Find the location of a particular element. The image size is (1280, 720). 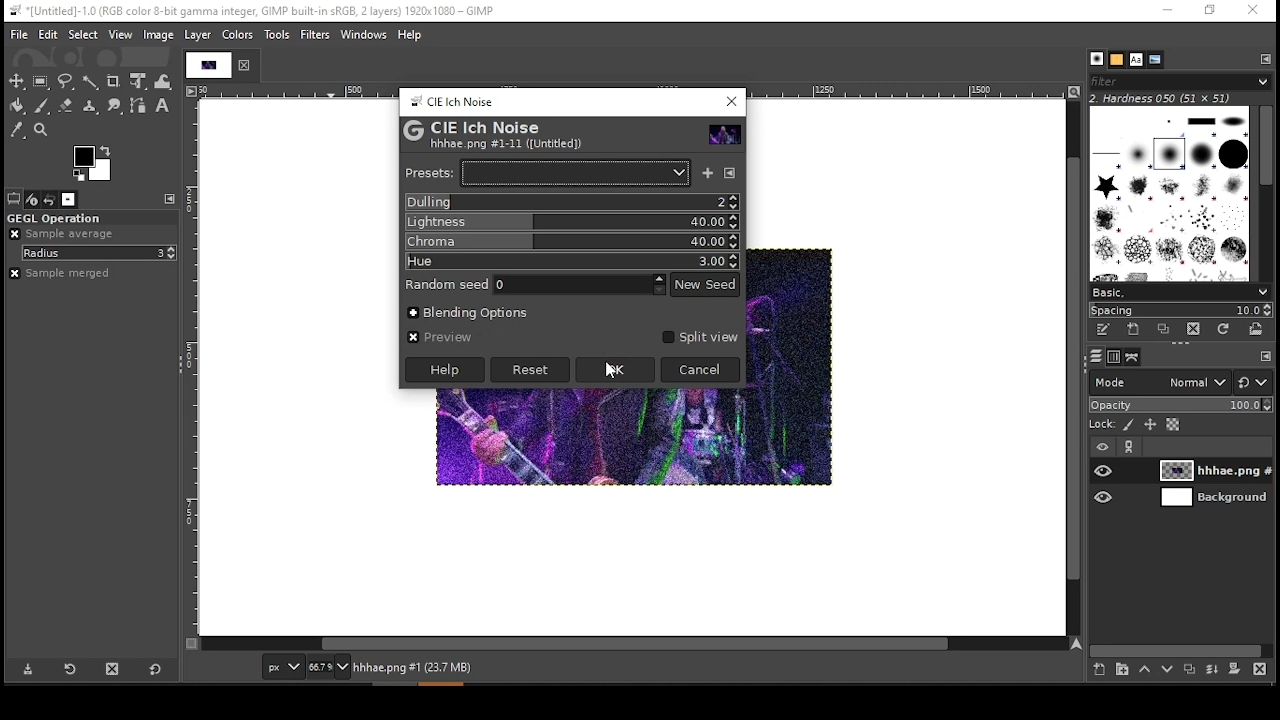

presets is located at coordinates (547, 173).